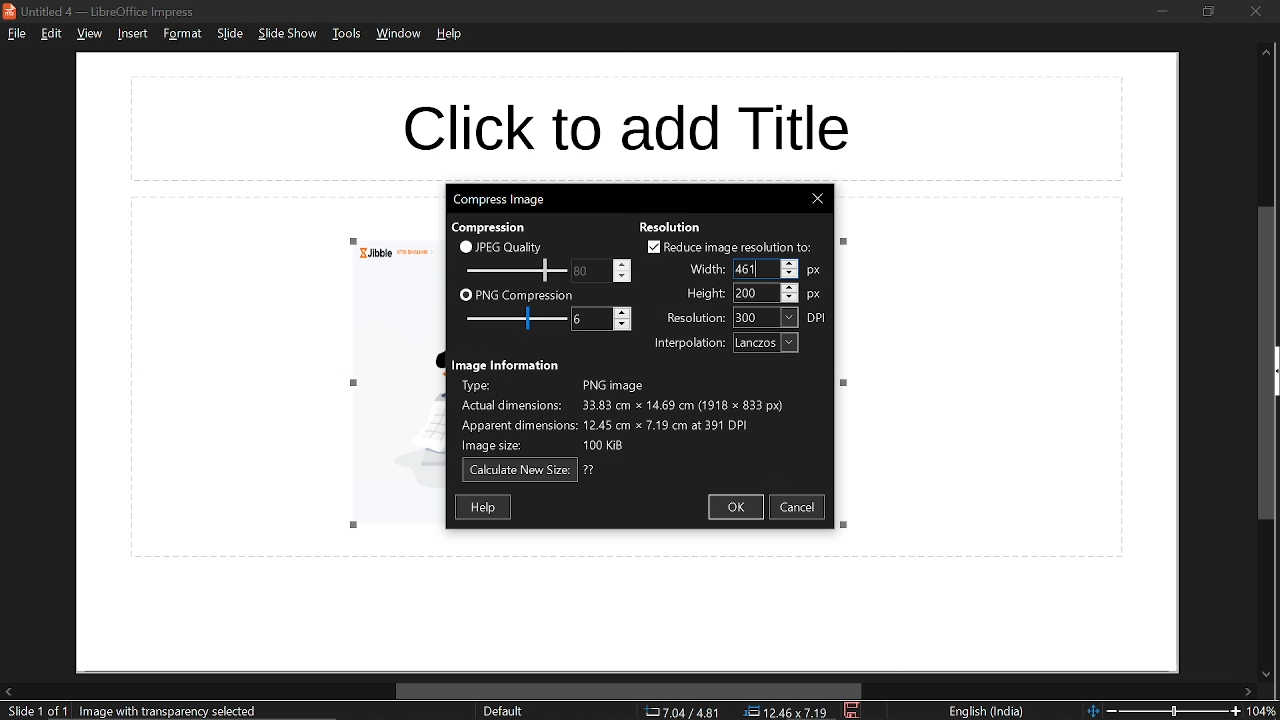  I want to click on edit, so click(50, 34).